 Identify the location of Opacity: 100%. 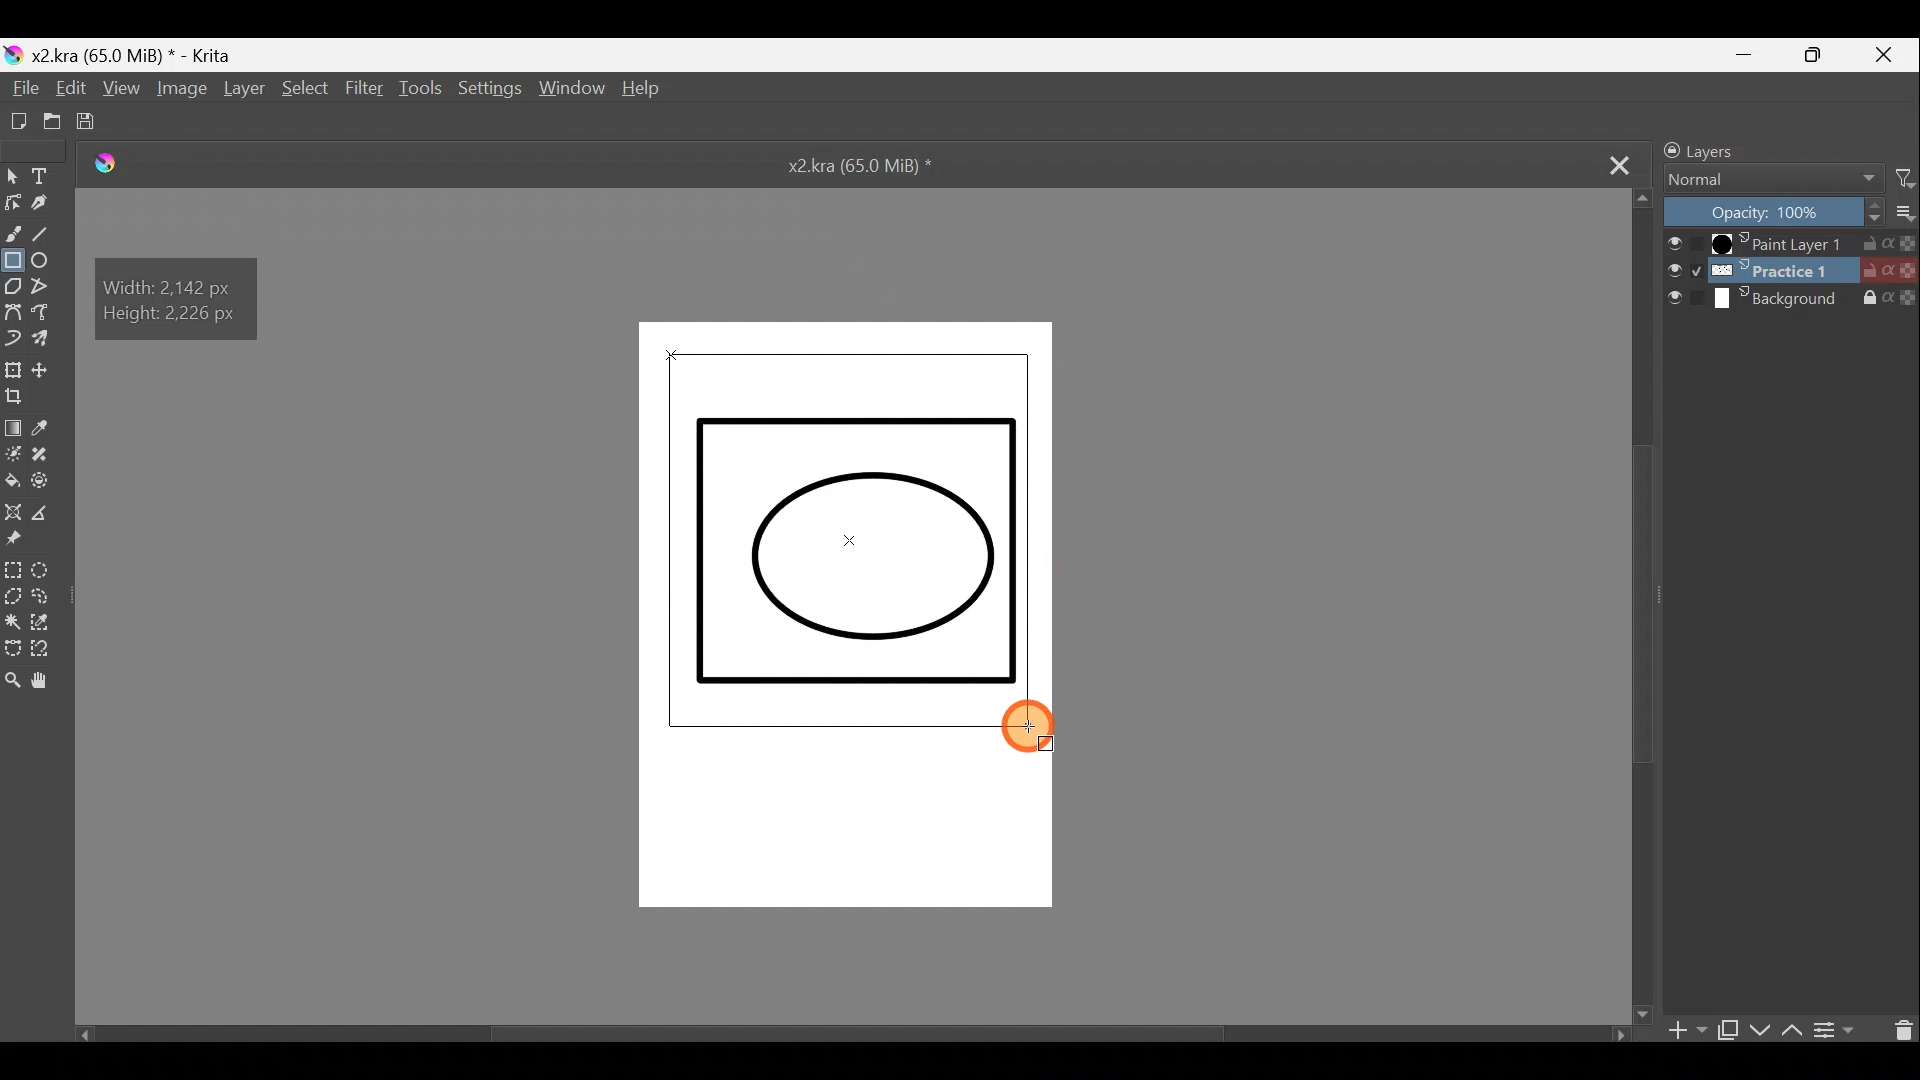
(1775, 211).